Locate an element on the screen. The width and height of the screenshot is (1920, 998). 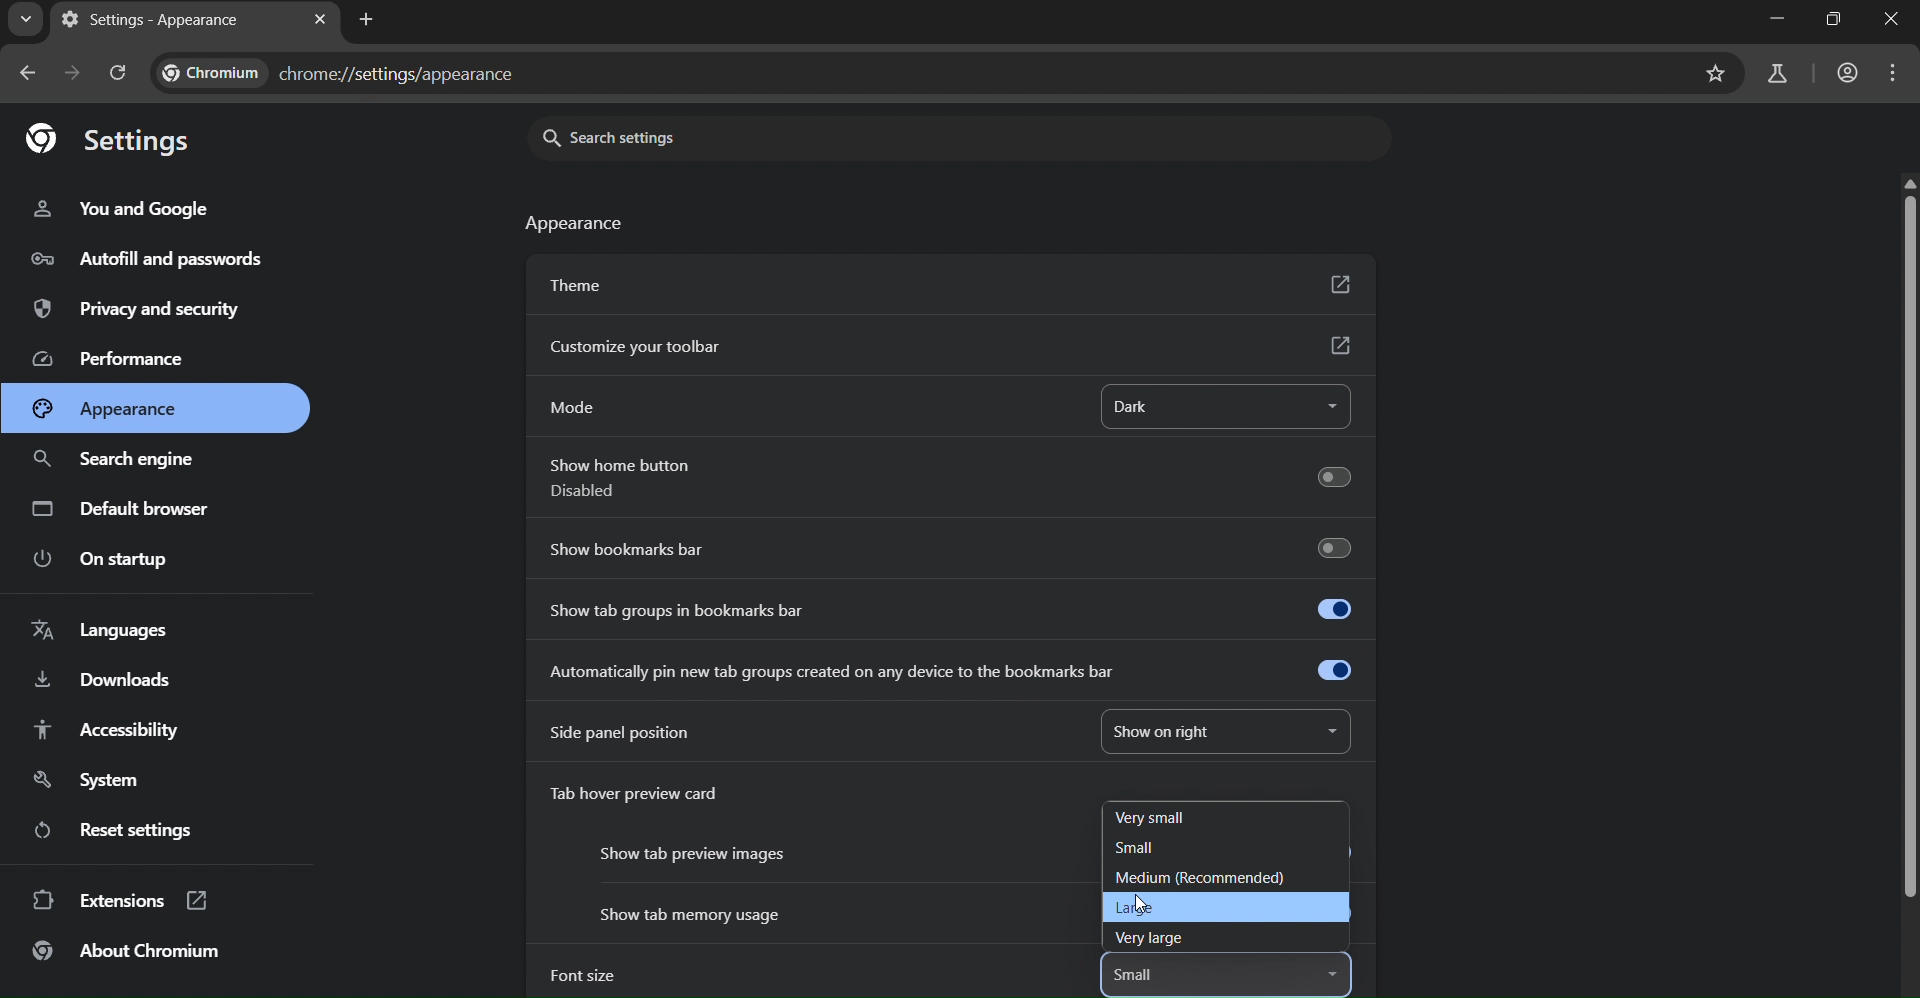
text is located at coordinates (578, 226).